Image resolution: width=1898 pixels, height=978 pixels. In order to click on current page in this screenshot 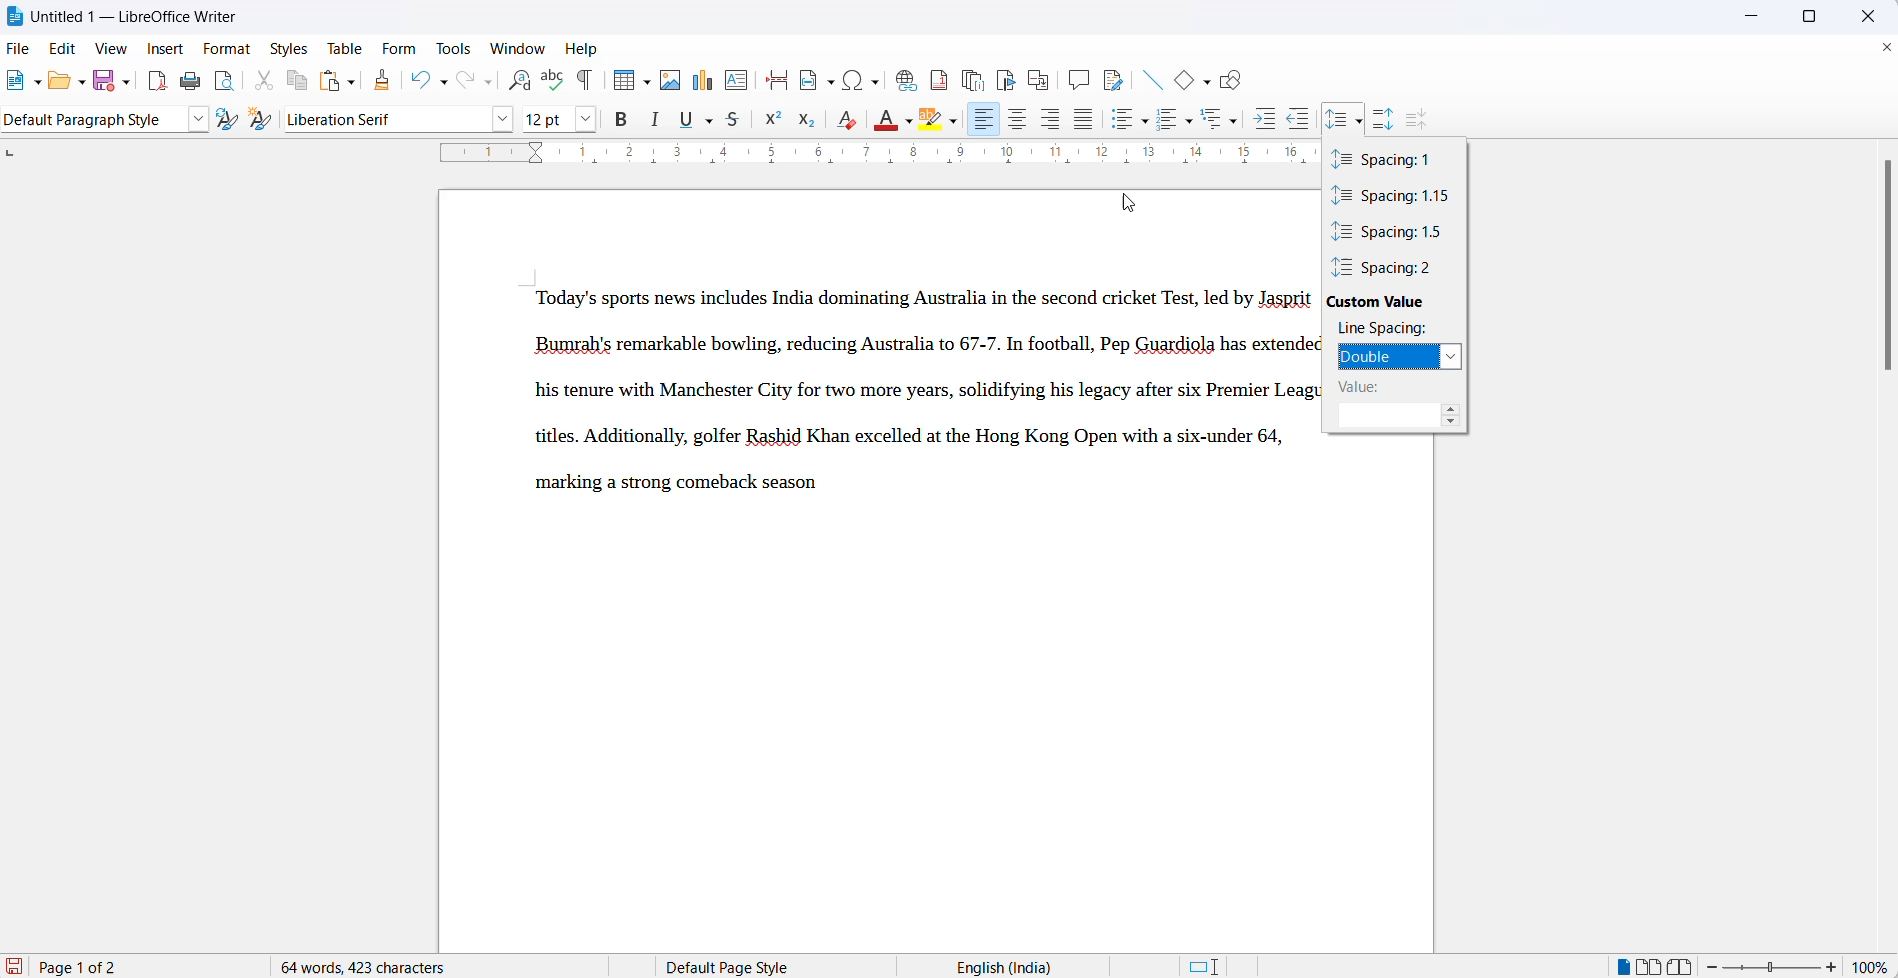, I will do `click(97, 967)`.